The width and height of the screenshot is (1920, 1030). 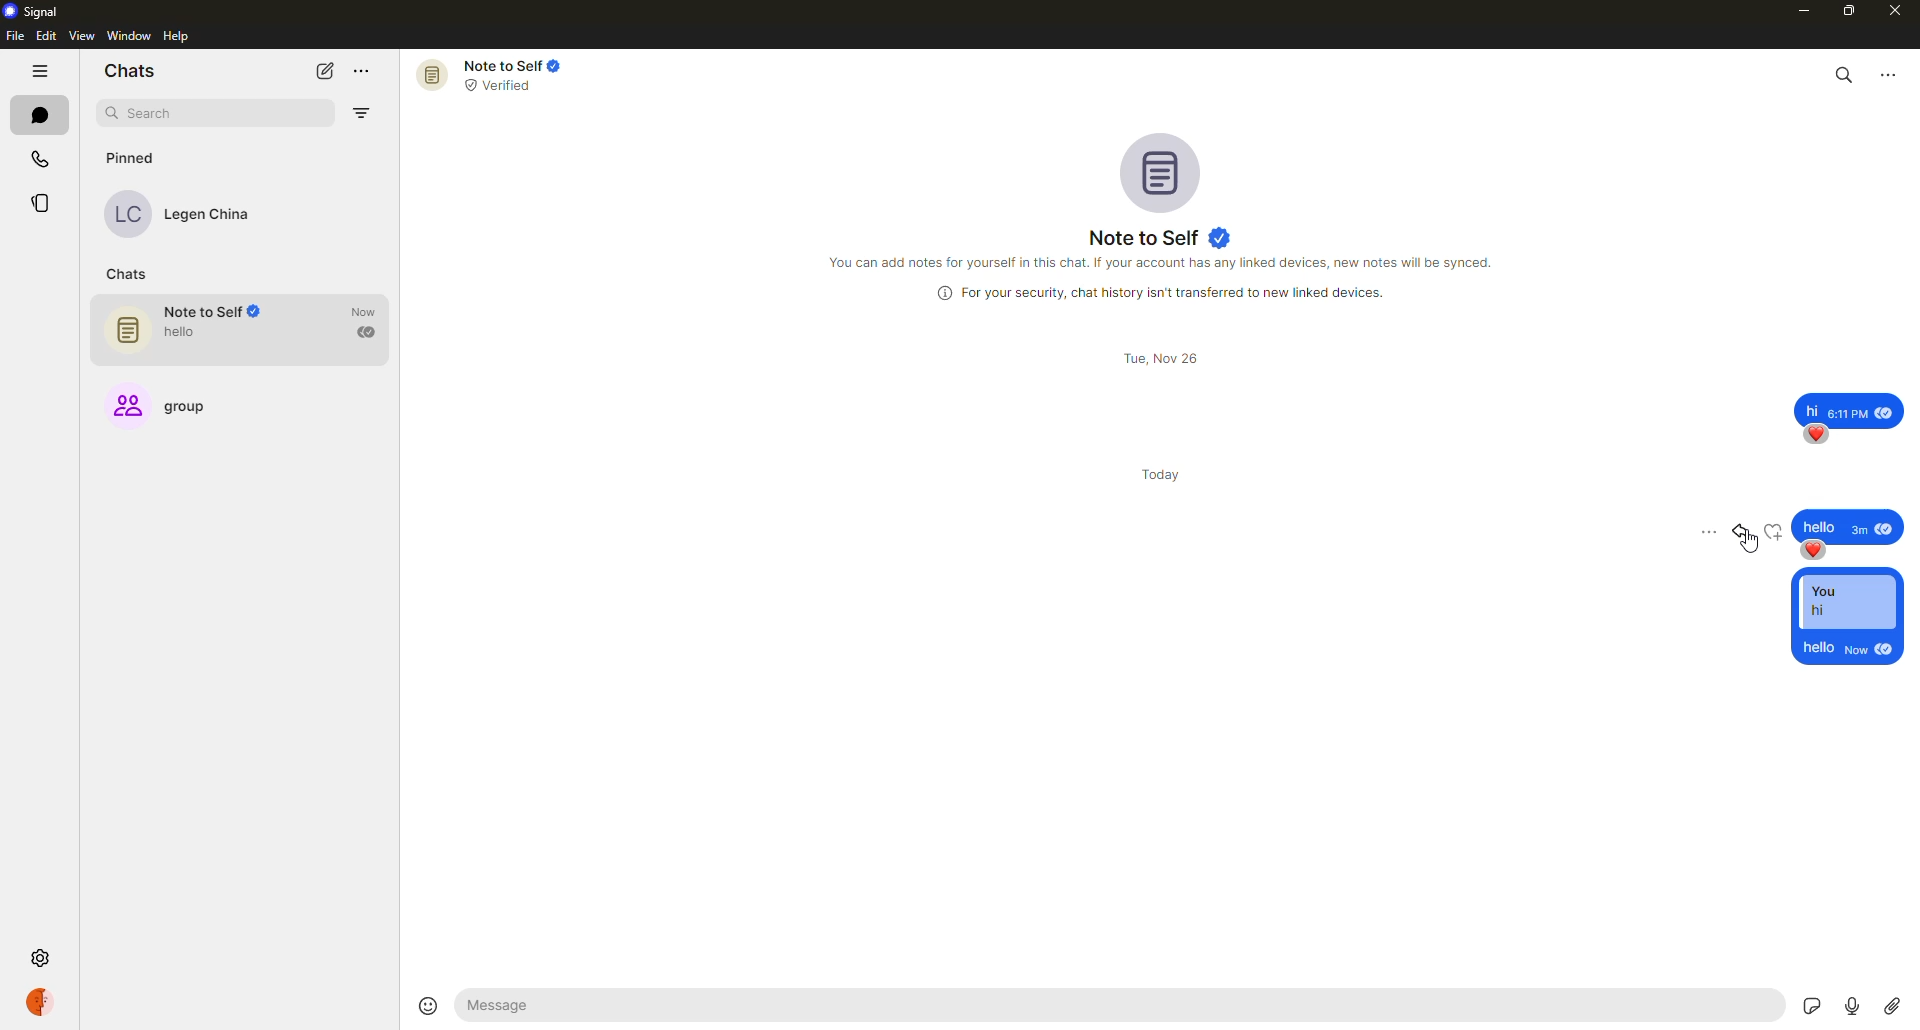 I want to click on reaction, so click(x=1811, y=551).